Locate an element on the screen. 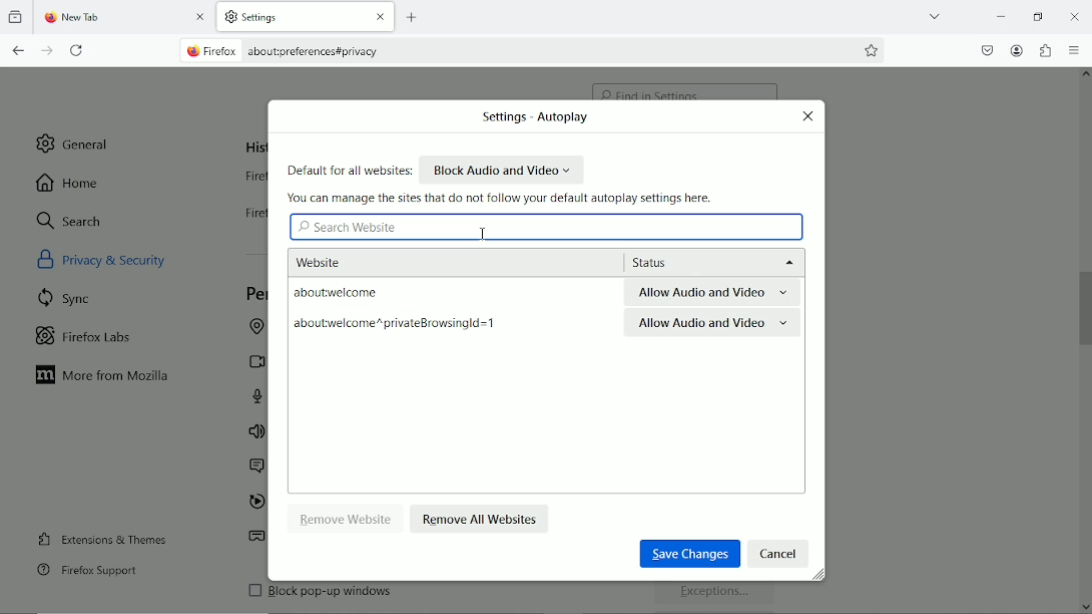 This screenshot has width=1092, height=614. firefox labs is located at coordinates (84, 334).